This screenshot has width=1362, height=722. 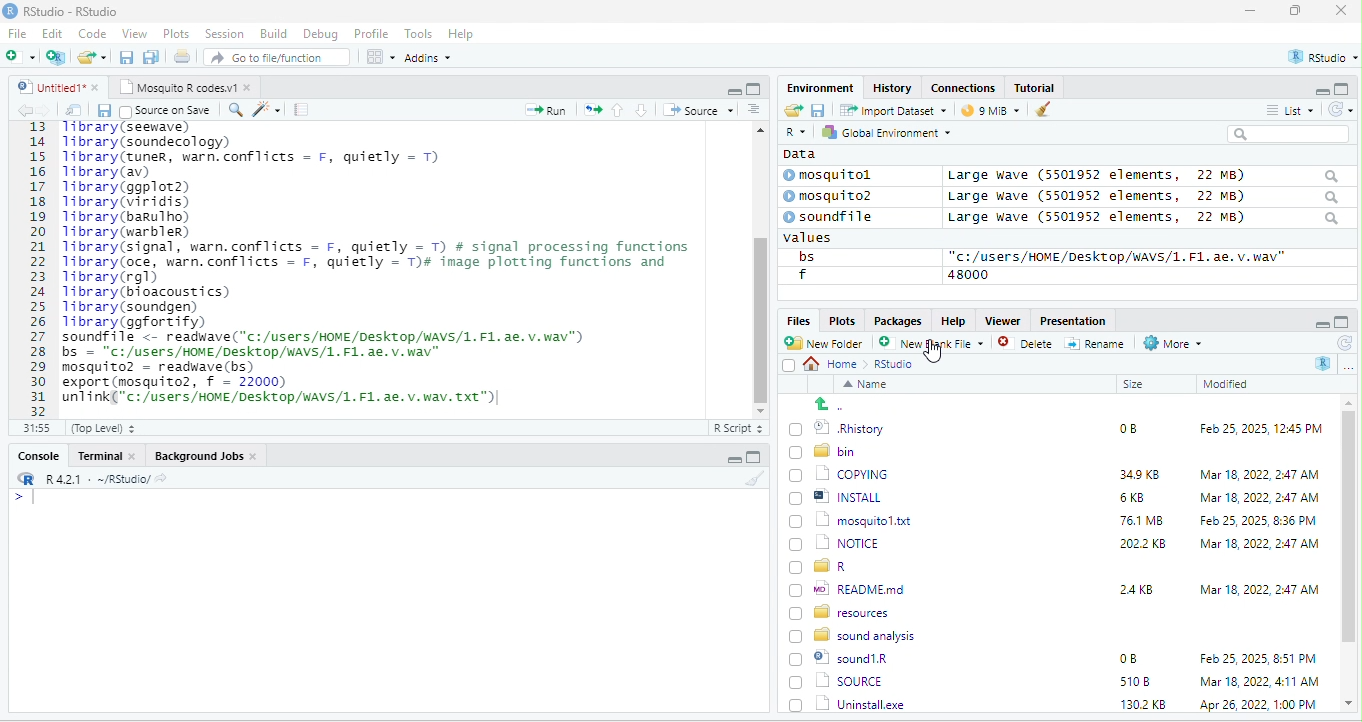 What do you see at coordinates (731, 460) in the screenshot?
I see `minimize` at bounding box center [731, 460].